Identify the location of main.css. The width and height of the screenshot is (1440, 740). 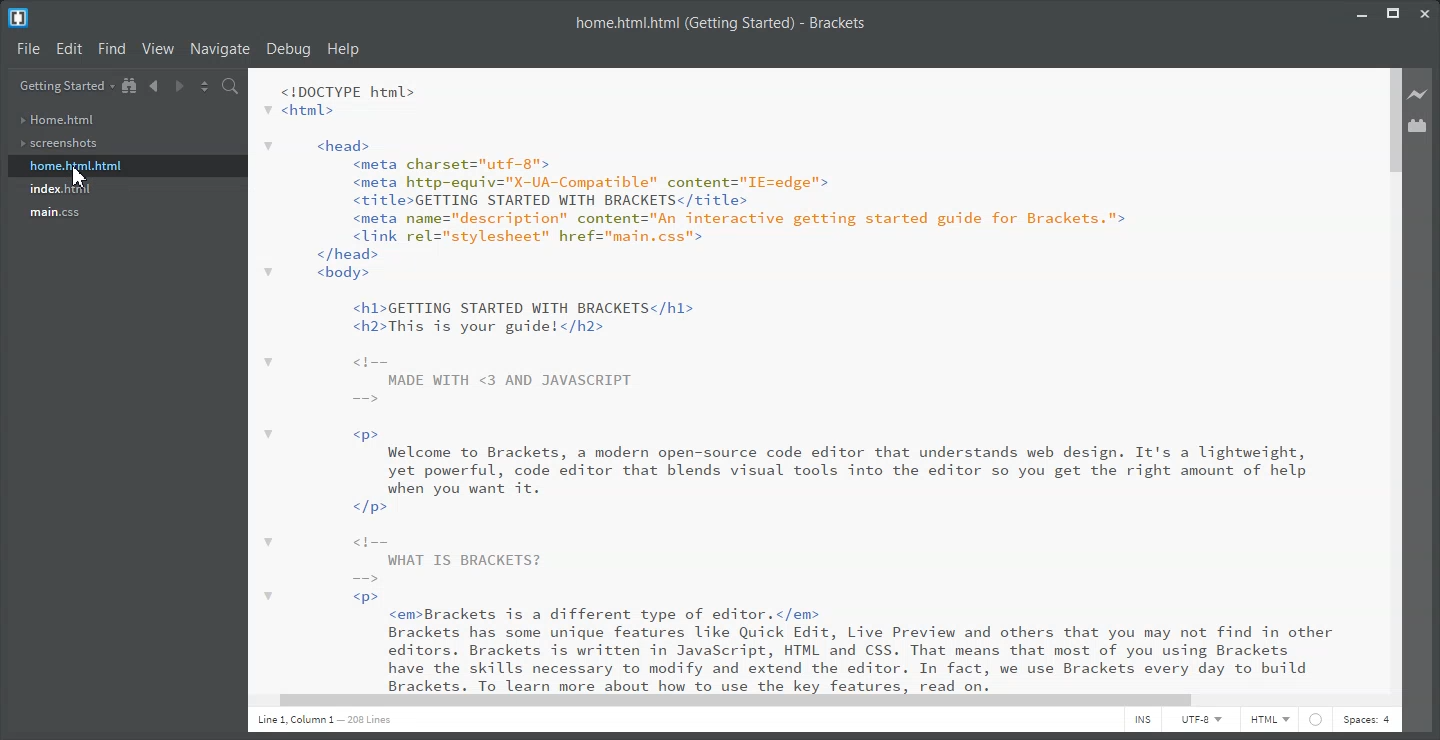
(57, 213).